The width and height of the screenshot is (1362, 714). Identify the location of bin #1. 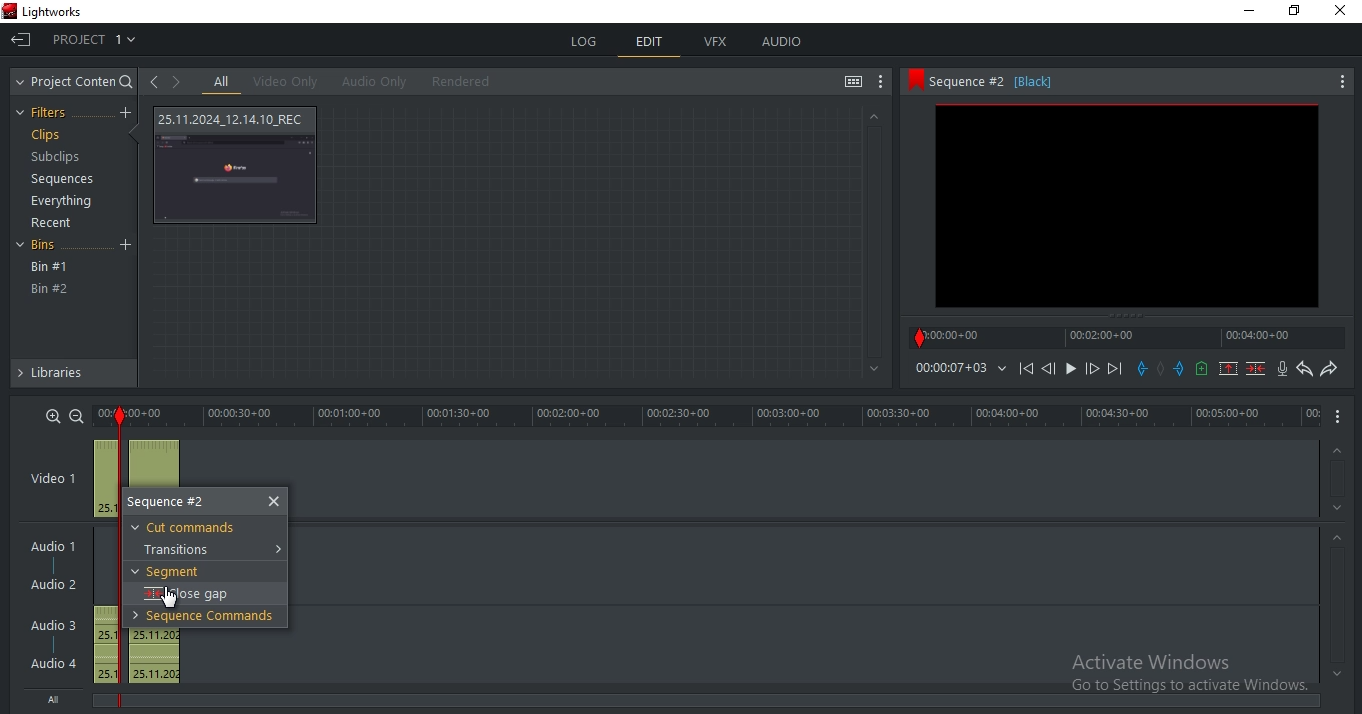
(50, 267).